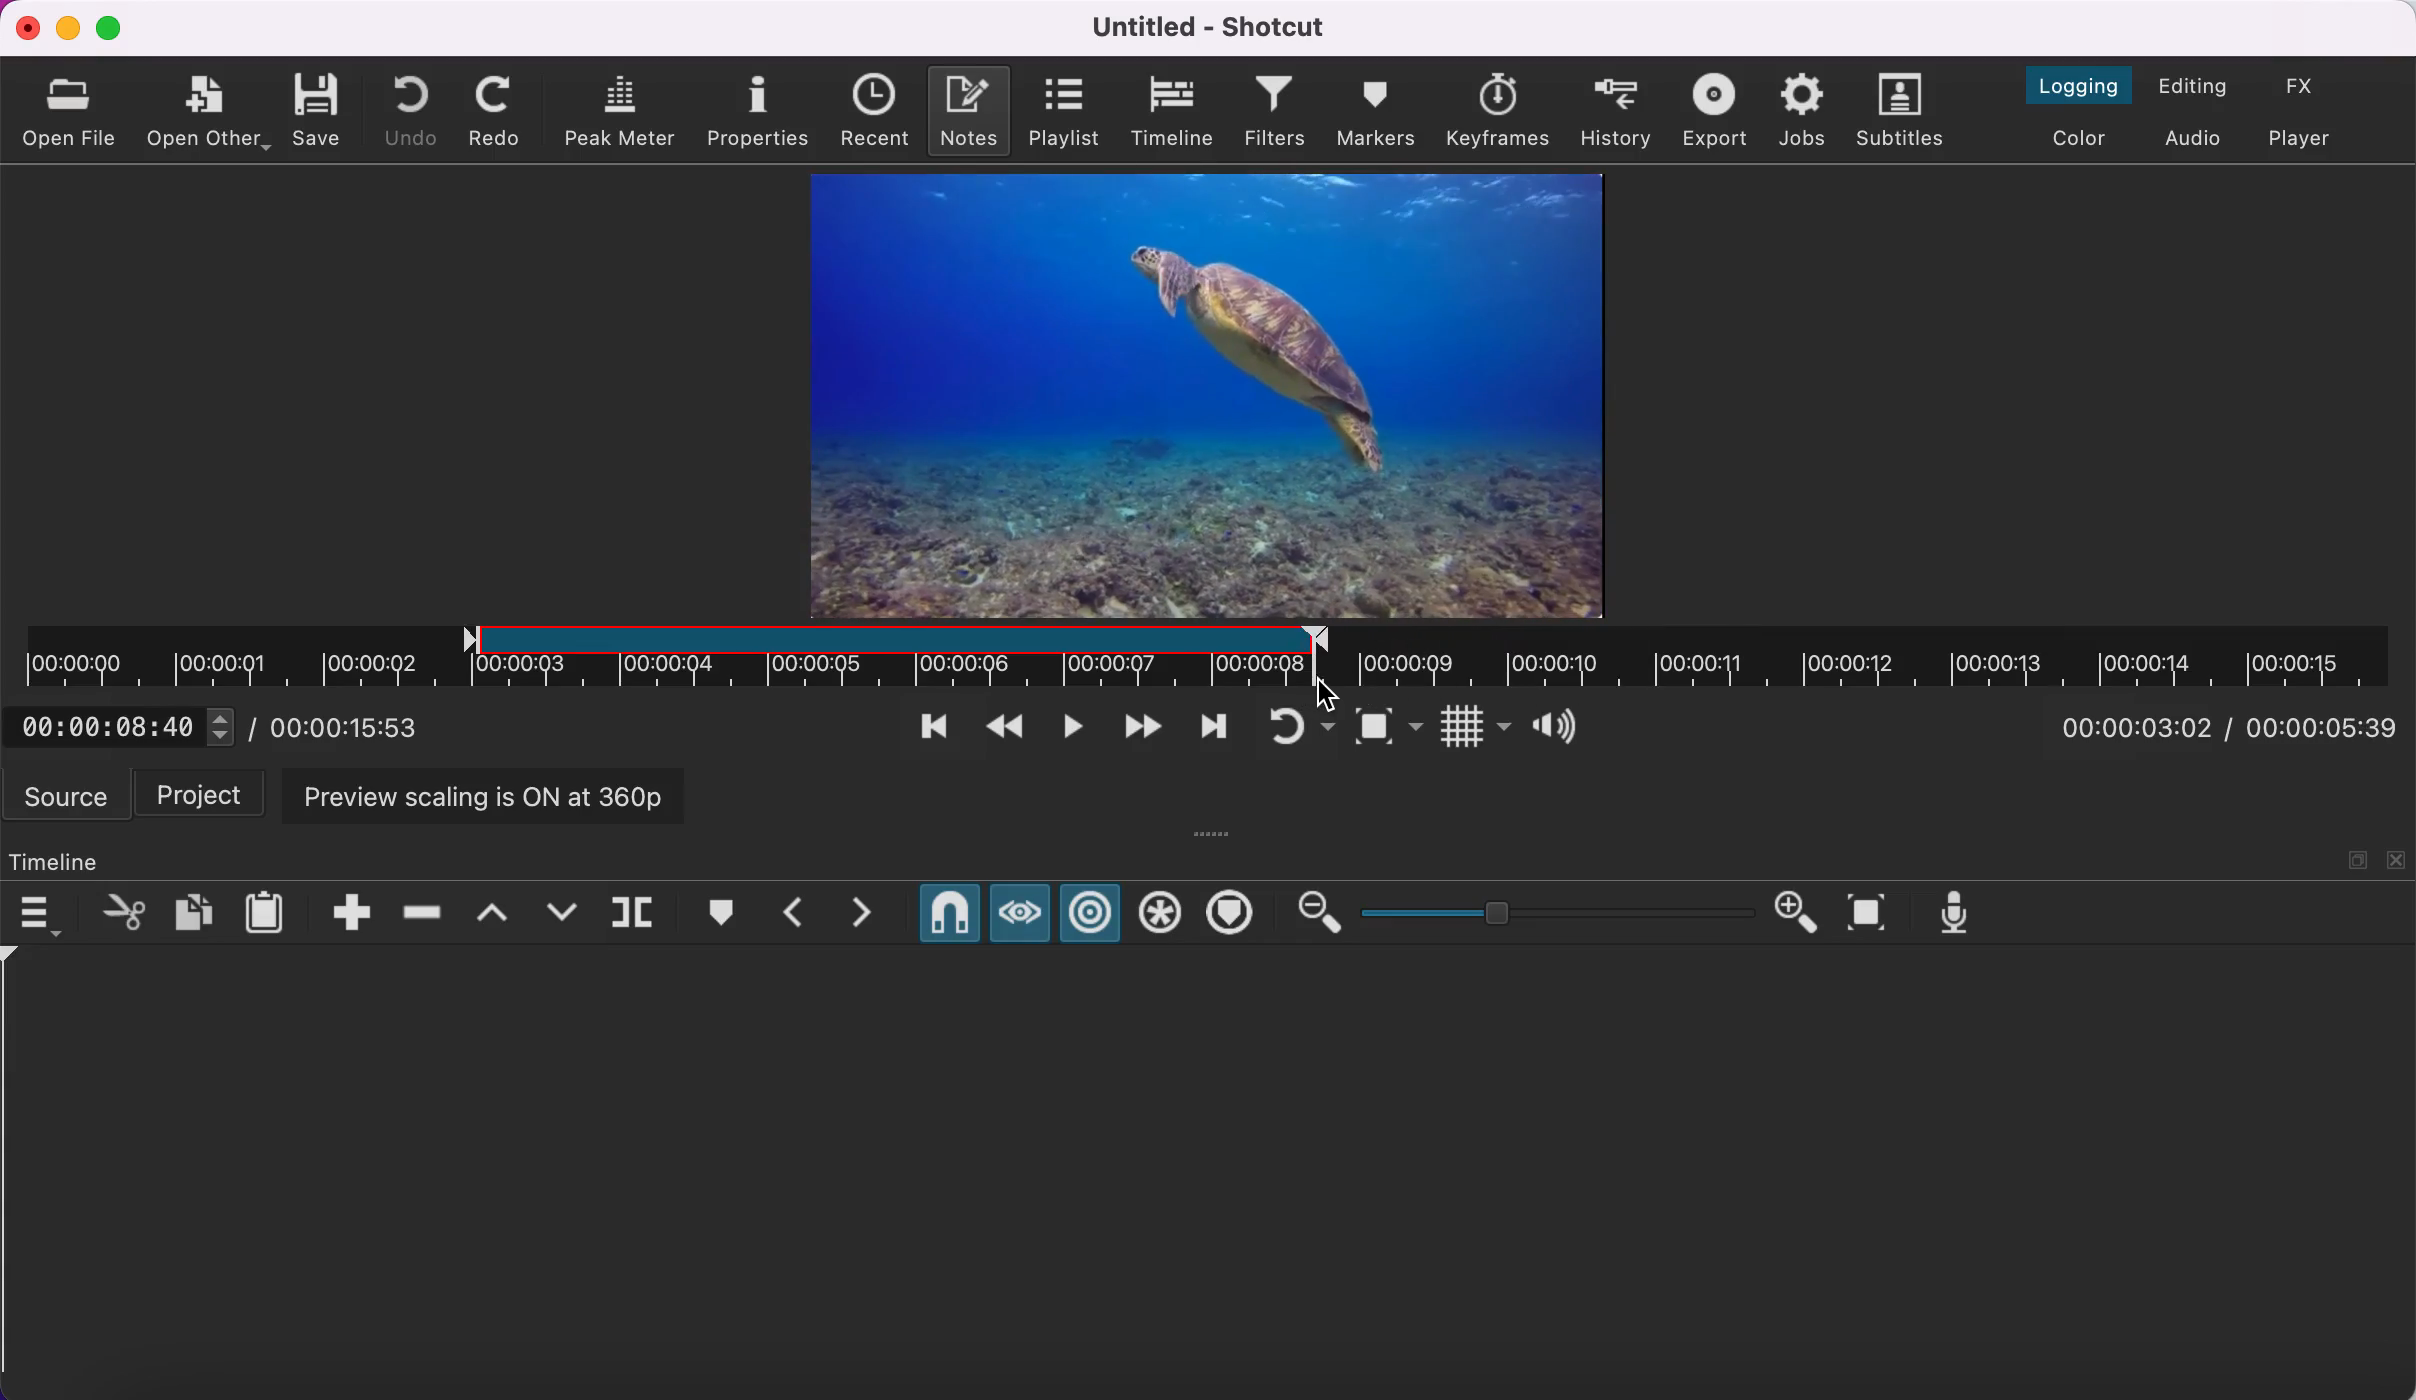  Describe the element at coordinates (2085, 138) in the screenshot. I see `switch to the color layout` at that location.